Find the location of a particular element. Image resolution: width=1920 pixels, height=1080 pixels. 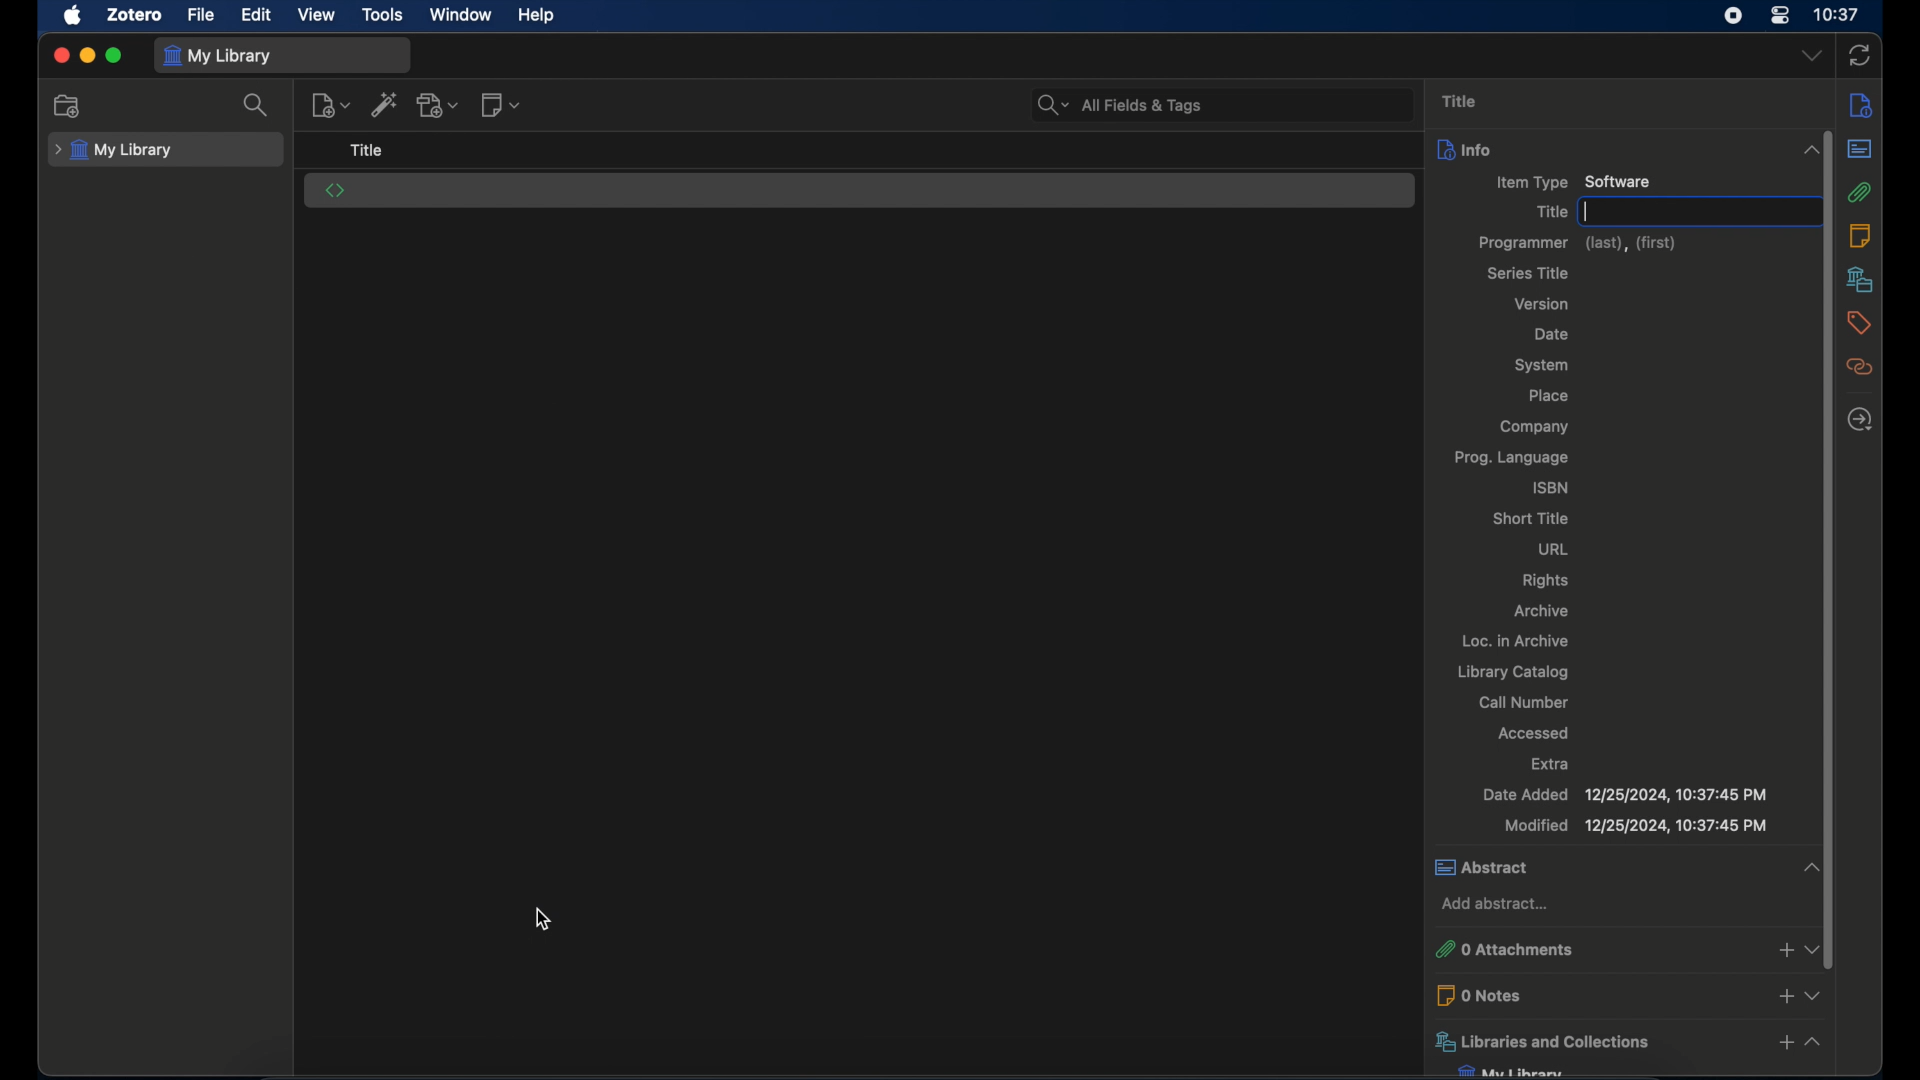

vertical scrollbar is located at coordinates (1828, 649).